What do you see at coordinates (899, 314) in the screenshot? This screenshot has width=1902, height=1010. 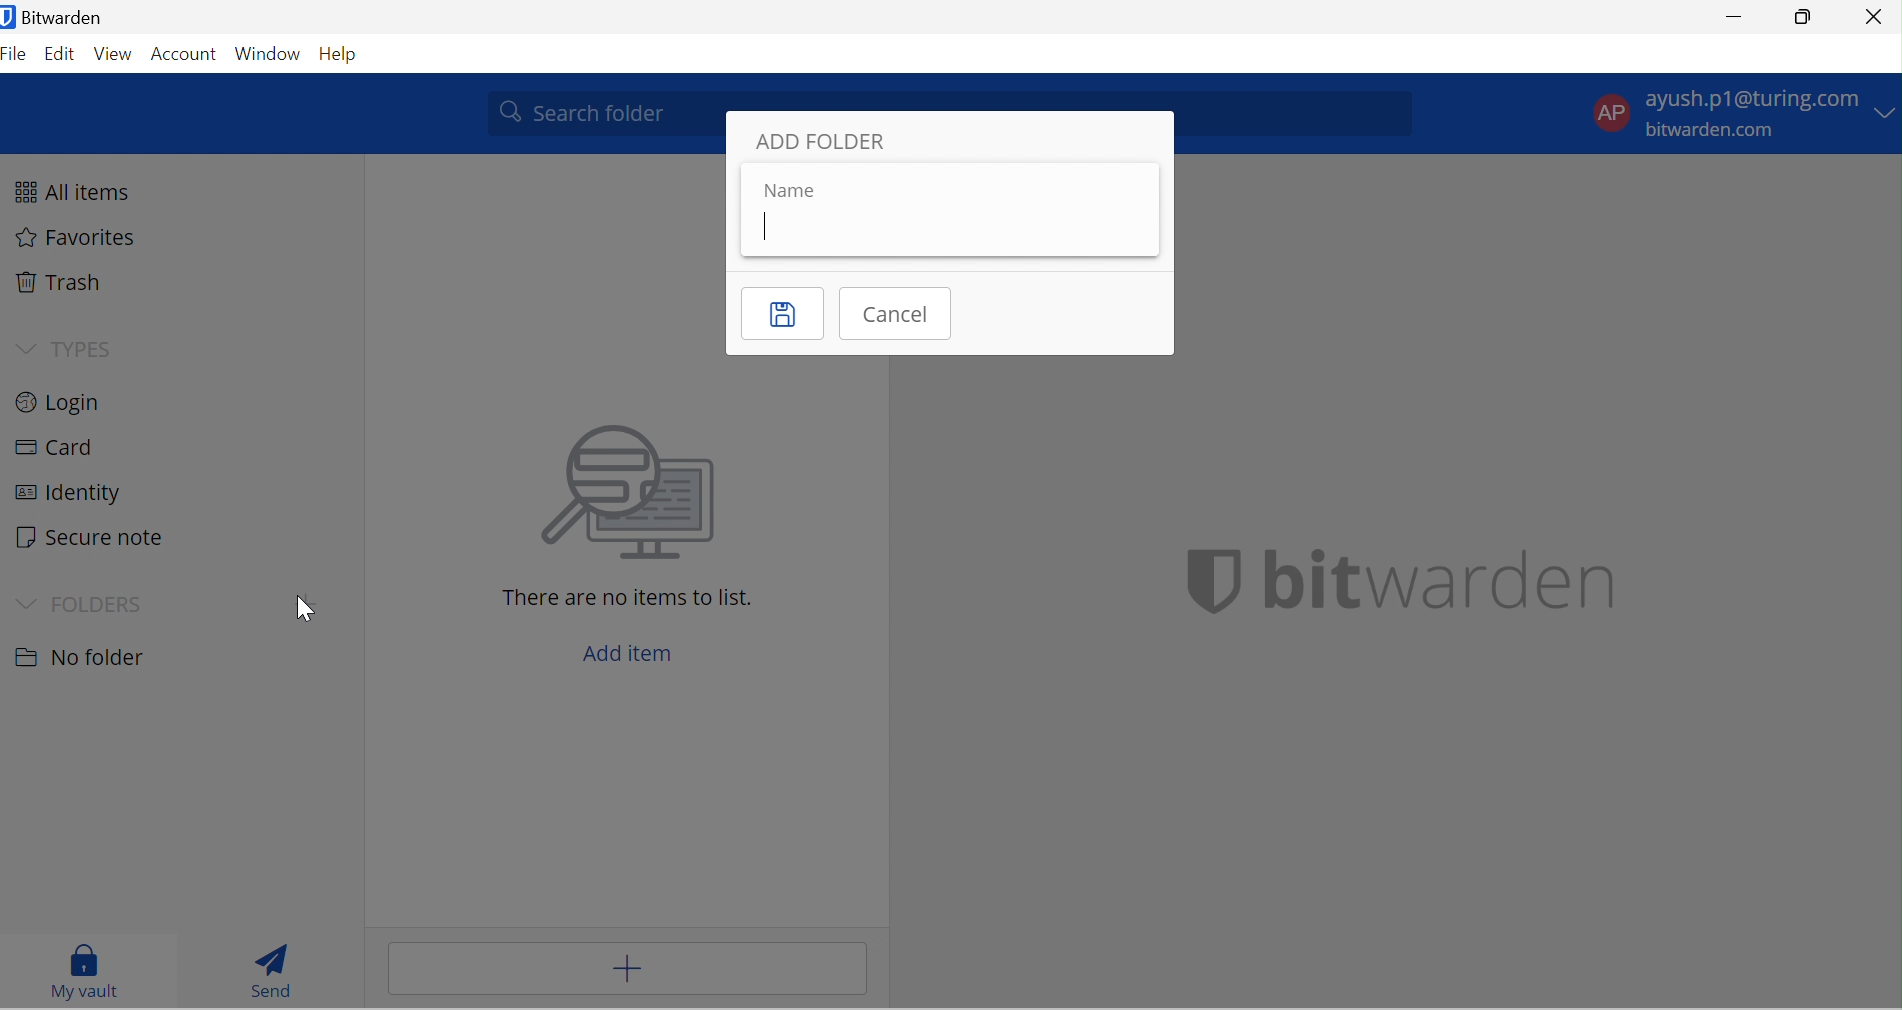 I see `Cancel` at bounding box center [899, 314].